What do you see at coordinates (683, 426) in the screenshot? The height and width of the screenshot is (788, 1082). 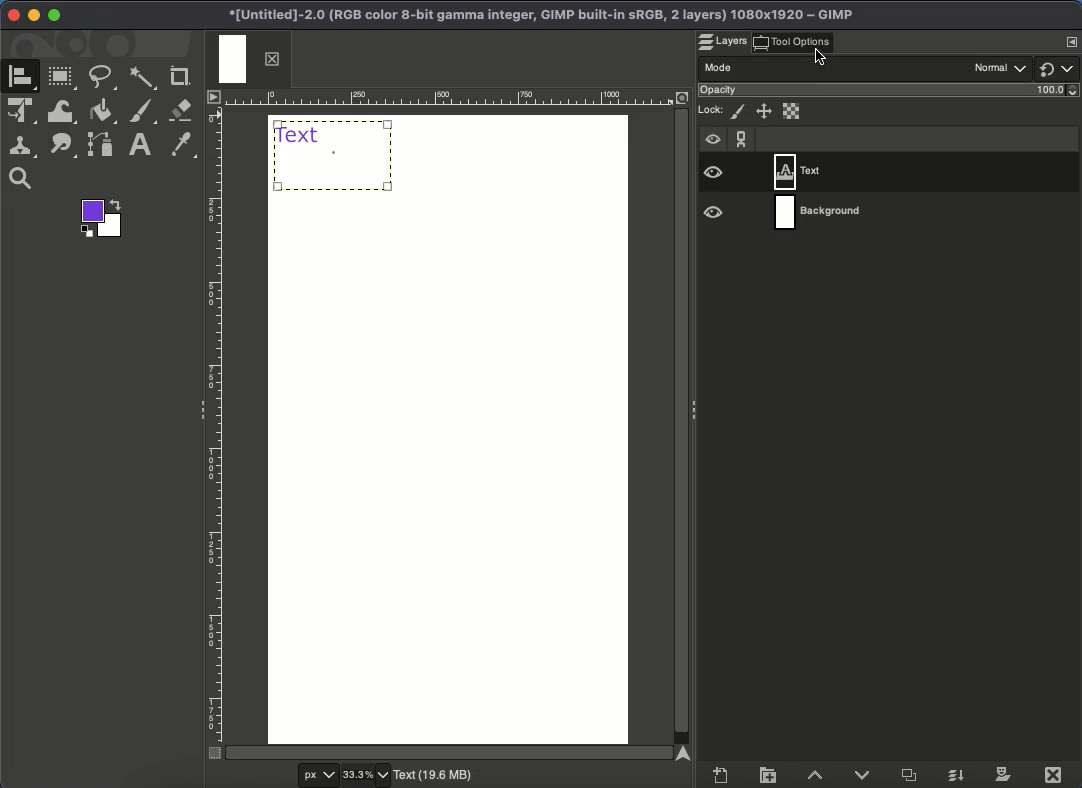 I see `Scroll` at bounding box center [683, 426].